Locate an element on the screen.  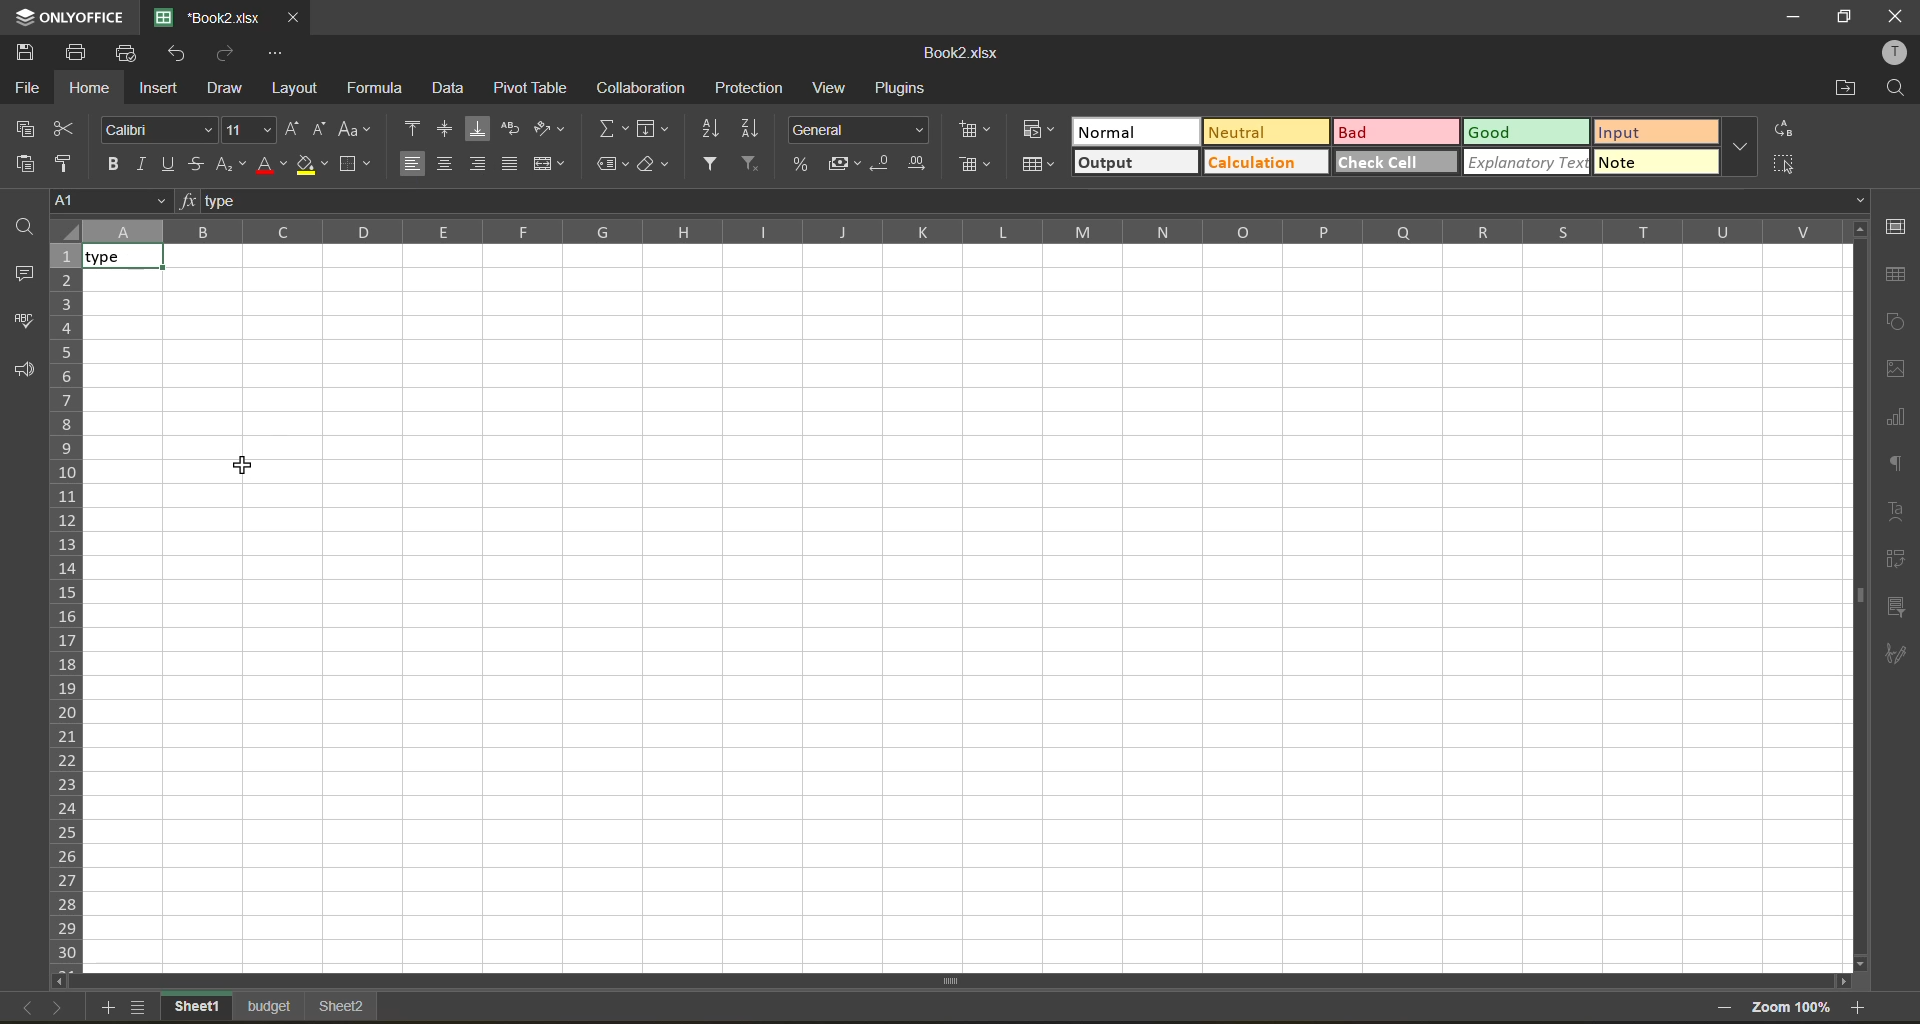
filter is located at coordinates (711, 165).